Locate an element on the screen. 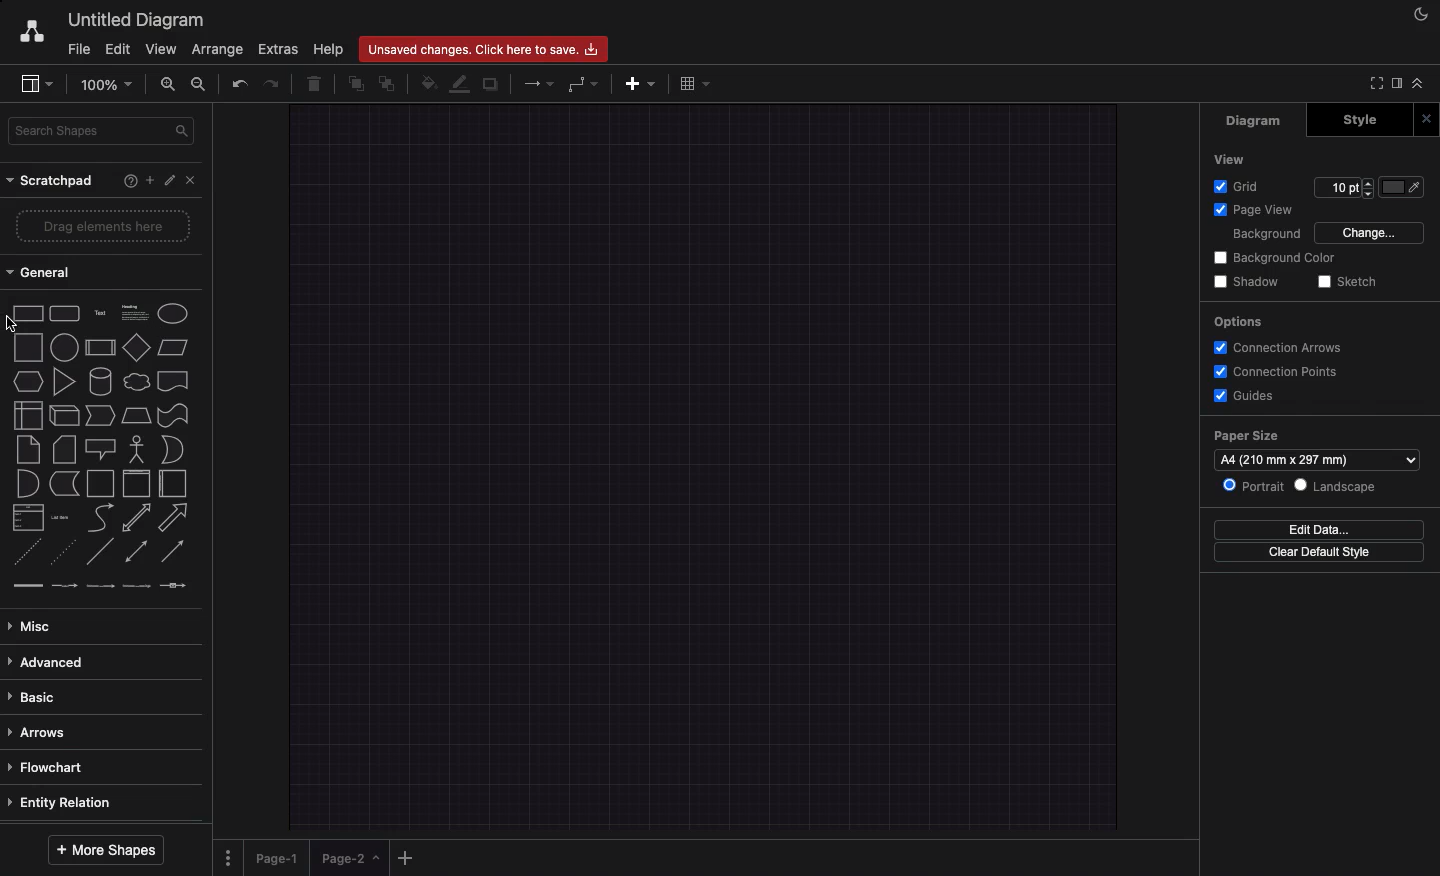 The height and width of the screenshot is (876, 1440). arrow is located at coordinates (177, 517).